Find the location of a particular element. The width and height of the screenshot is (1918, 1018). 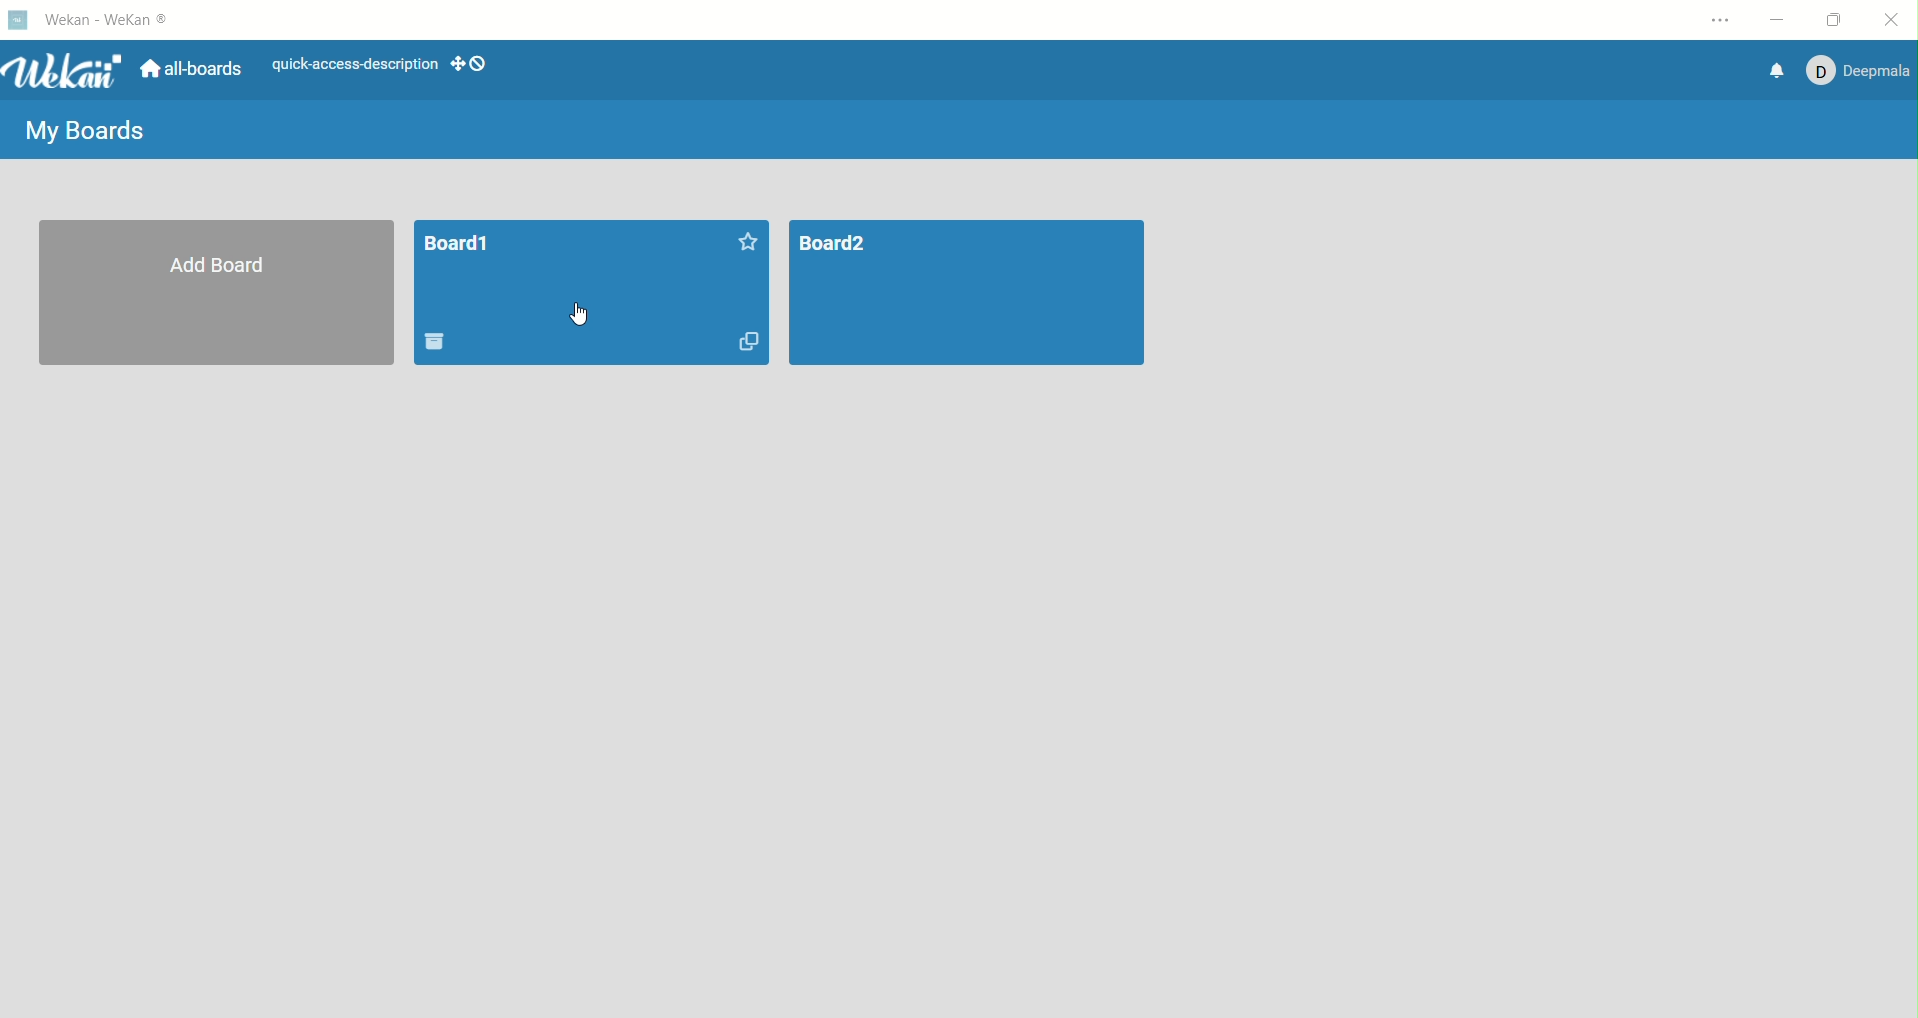

text is located at coordinates (348, 65).